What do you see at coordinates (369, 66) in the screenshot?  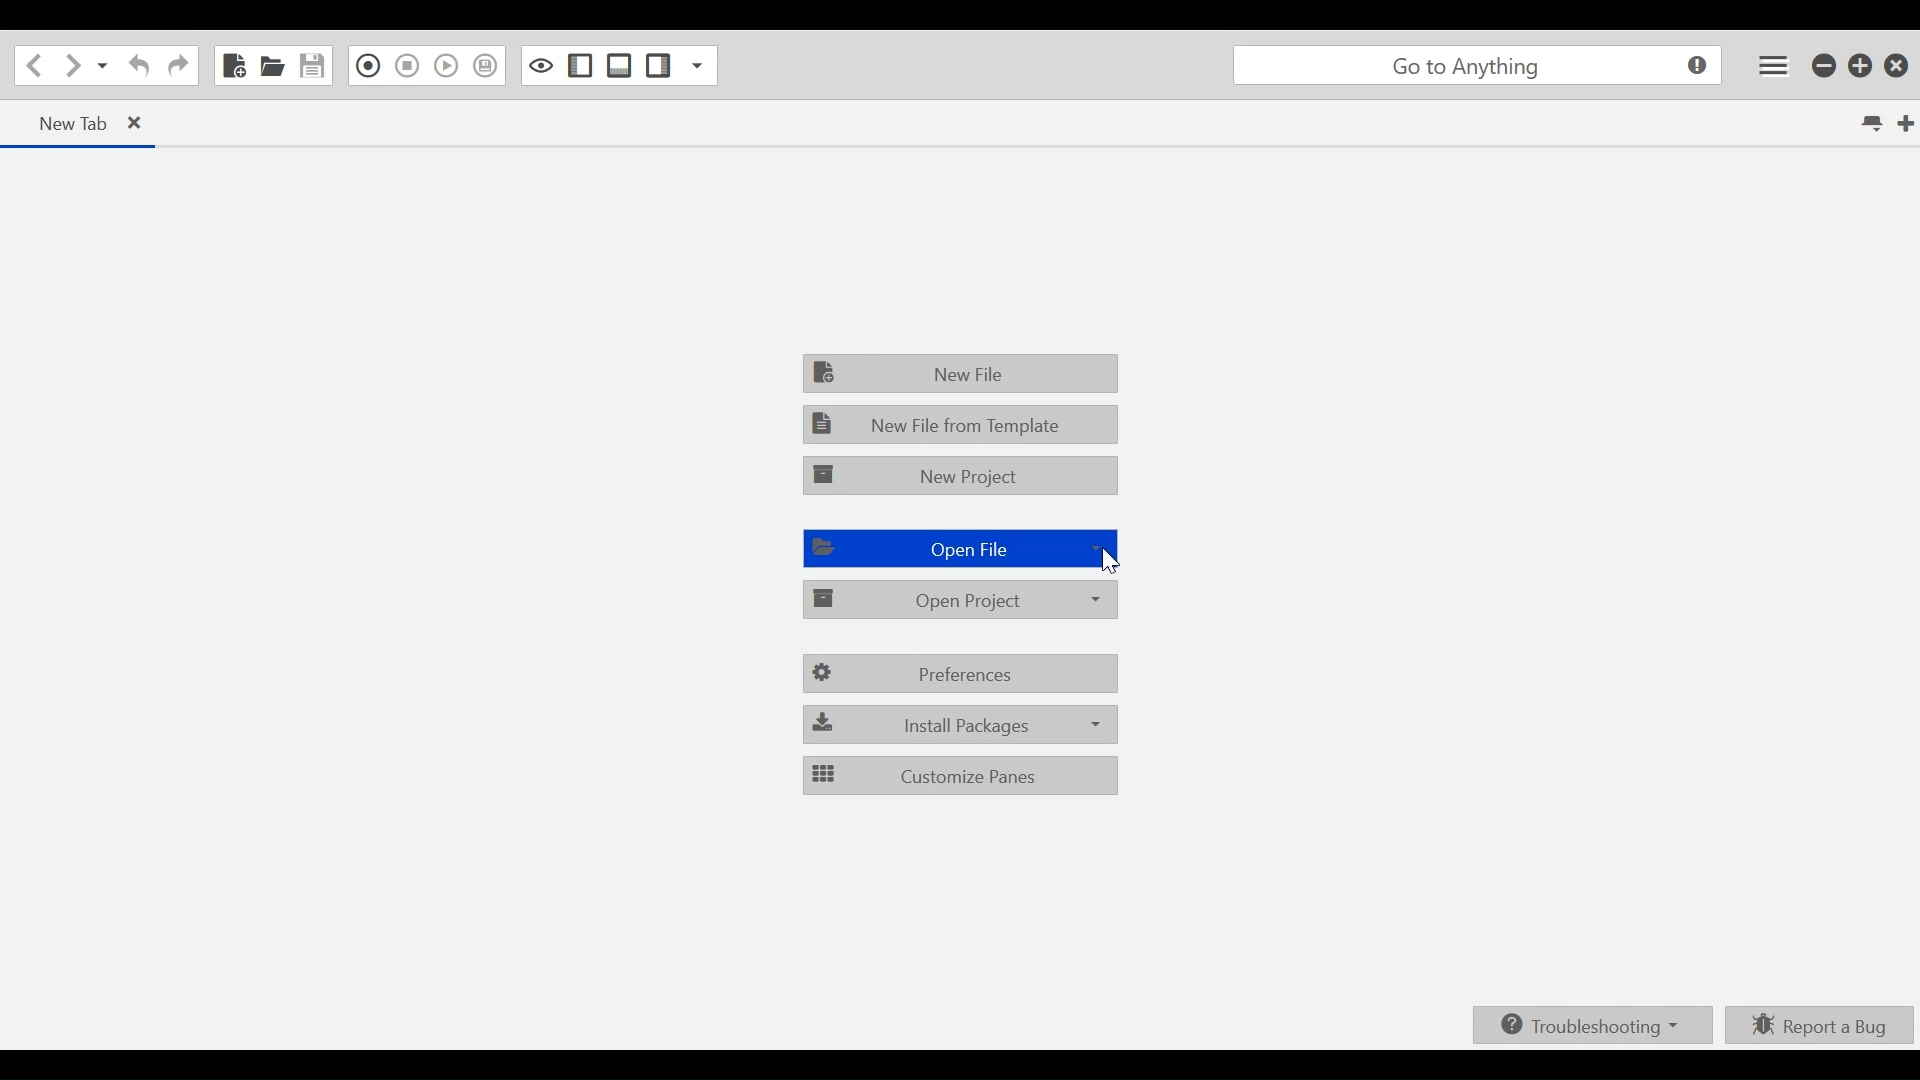 I see `Recording in Macro` at bounding box center [369, 66].